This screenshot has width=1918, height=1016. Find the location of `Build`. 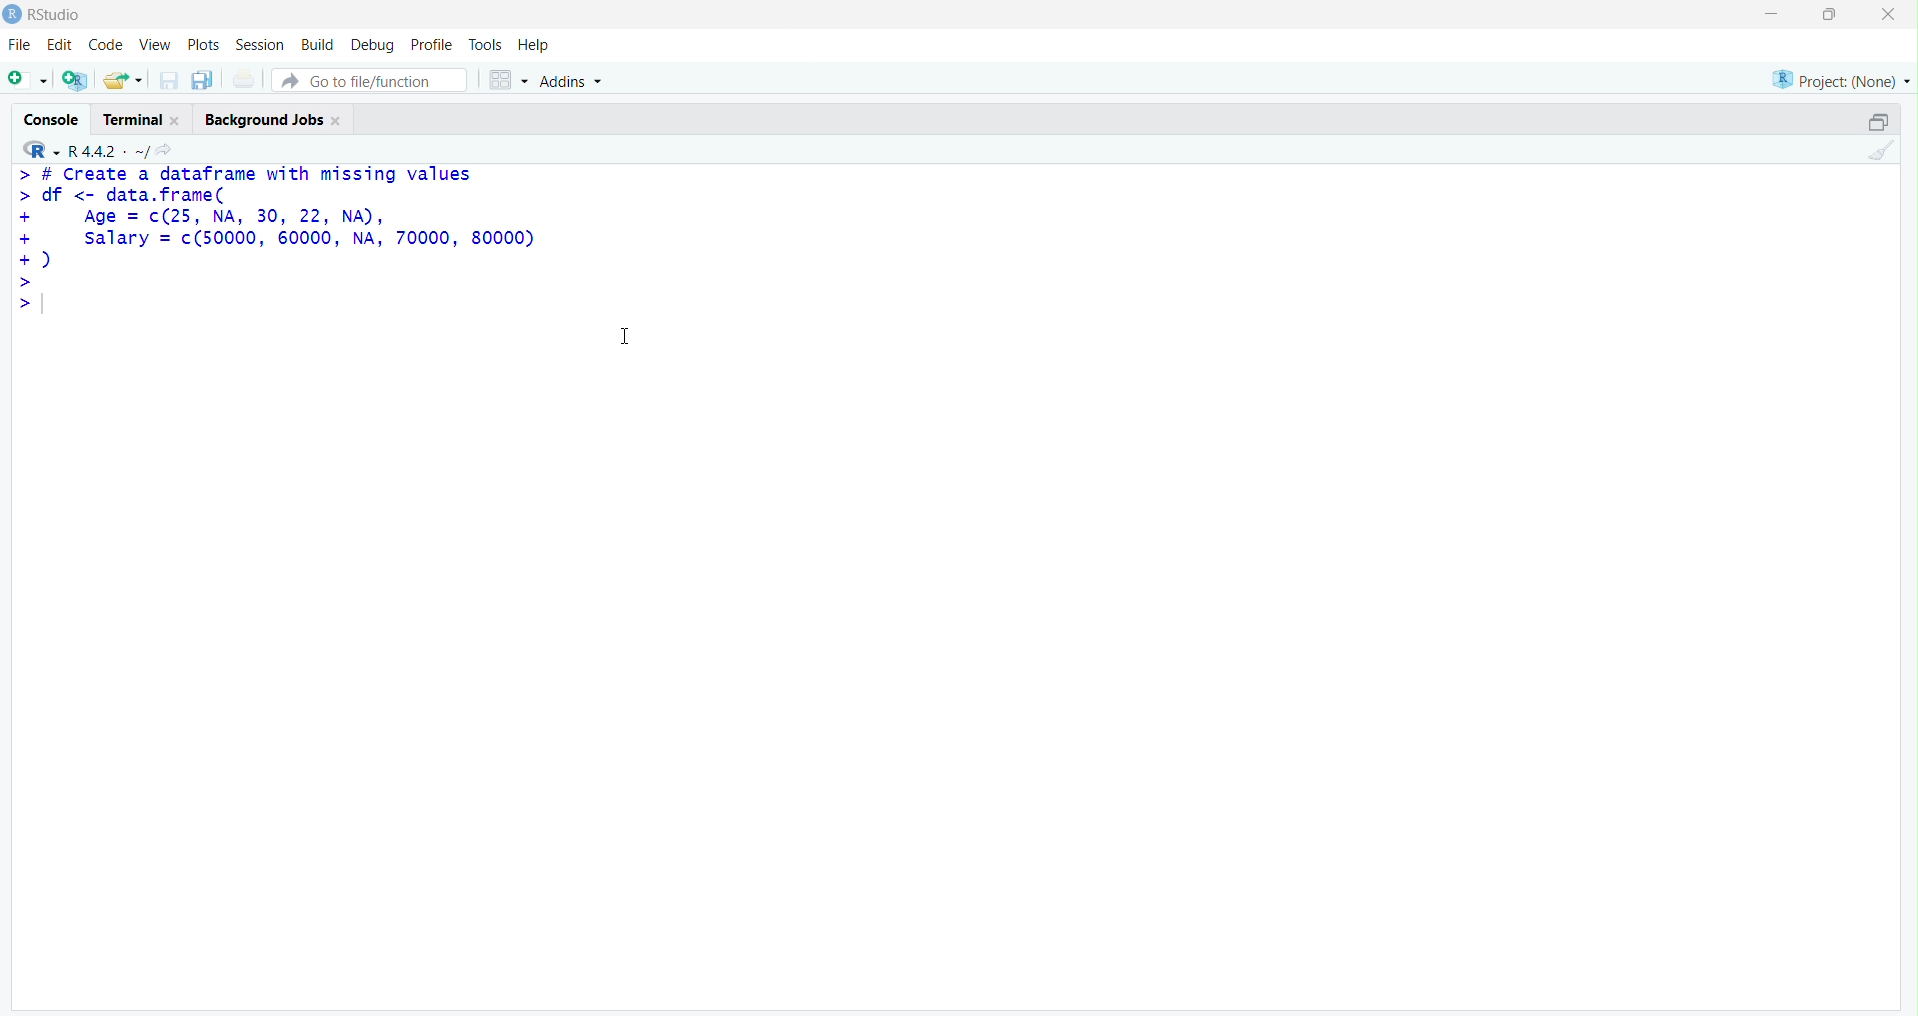

Build is located at coordinates (318, 44).